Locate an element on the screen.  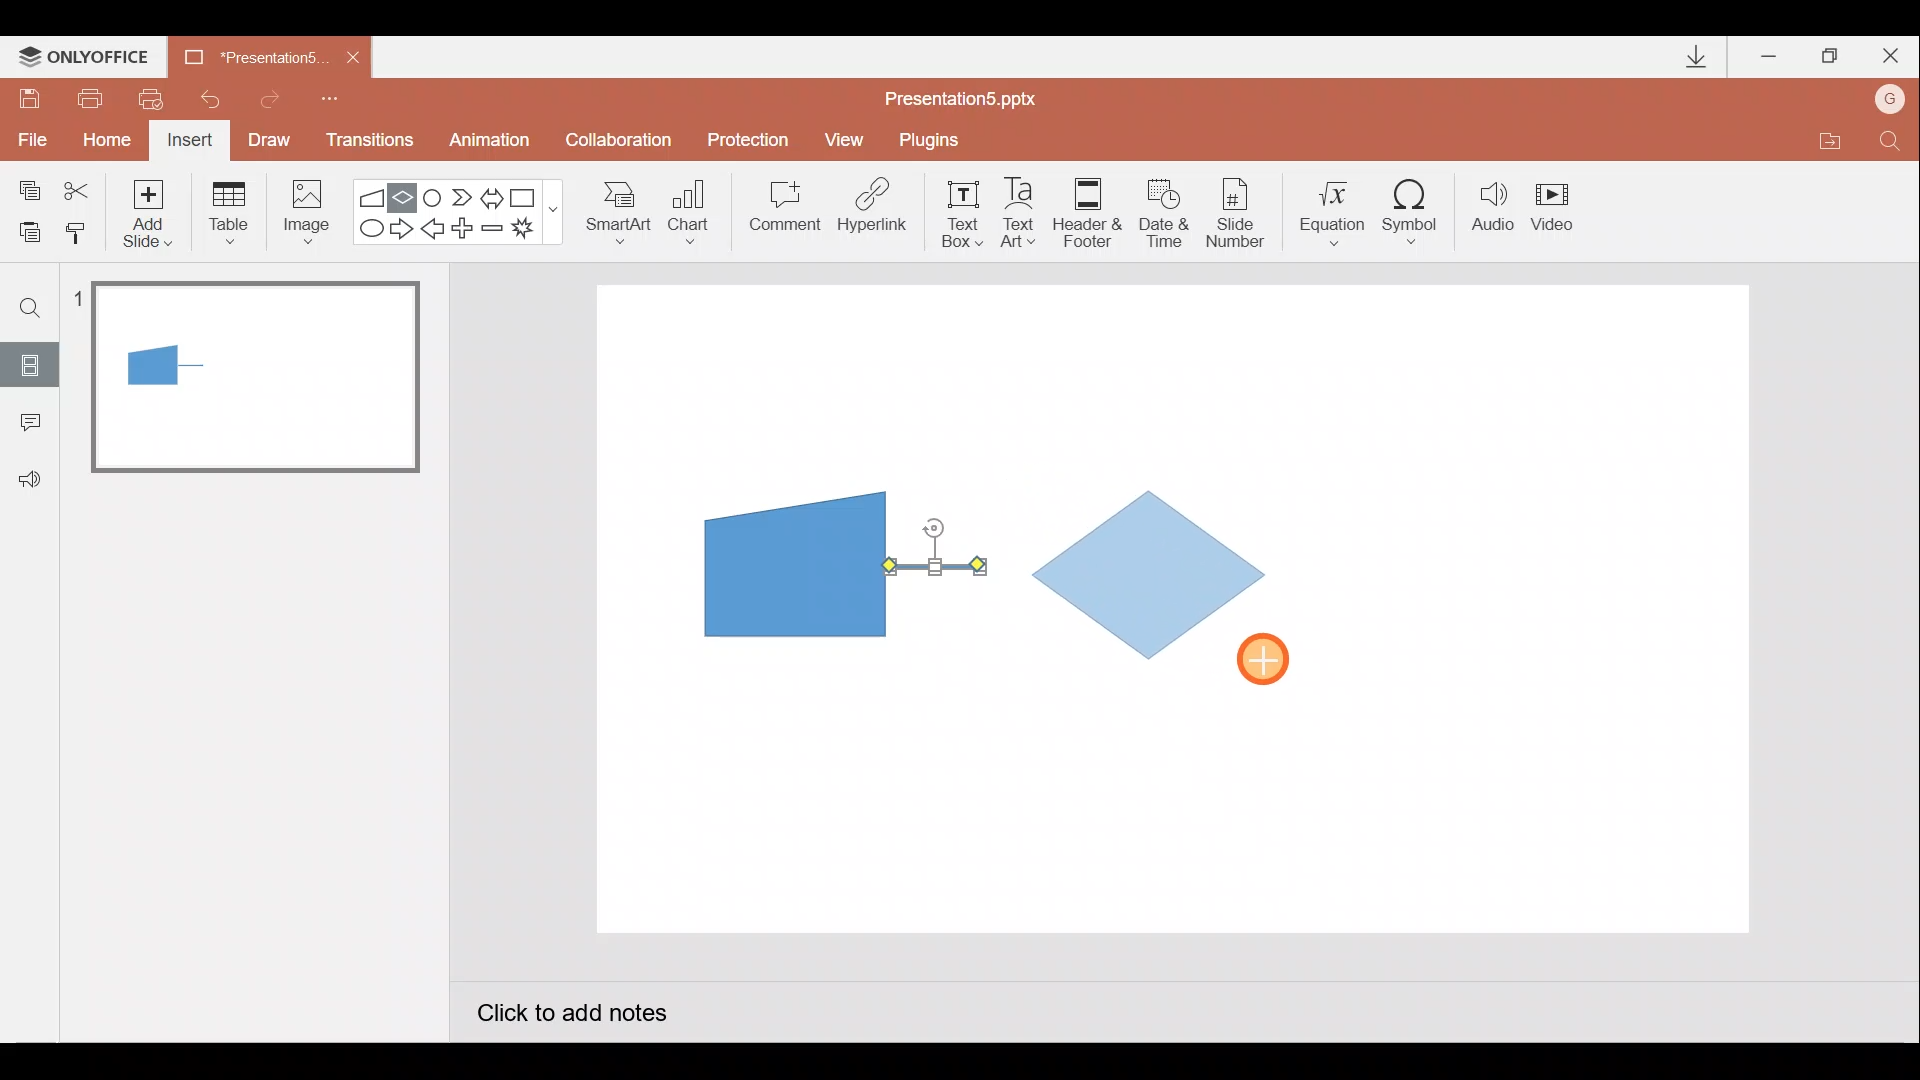
Date & time is located at coordinates (1162, 208).